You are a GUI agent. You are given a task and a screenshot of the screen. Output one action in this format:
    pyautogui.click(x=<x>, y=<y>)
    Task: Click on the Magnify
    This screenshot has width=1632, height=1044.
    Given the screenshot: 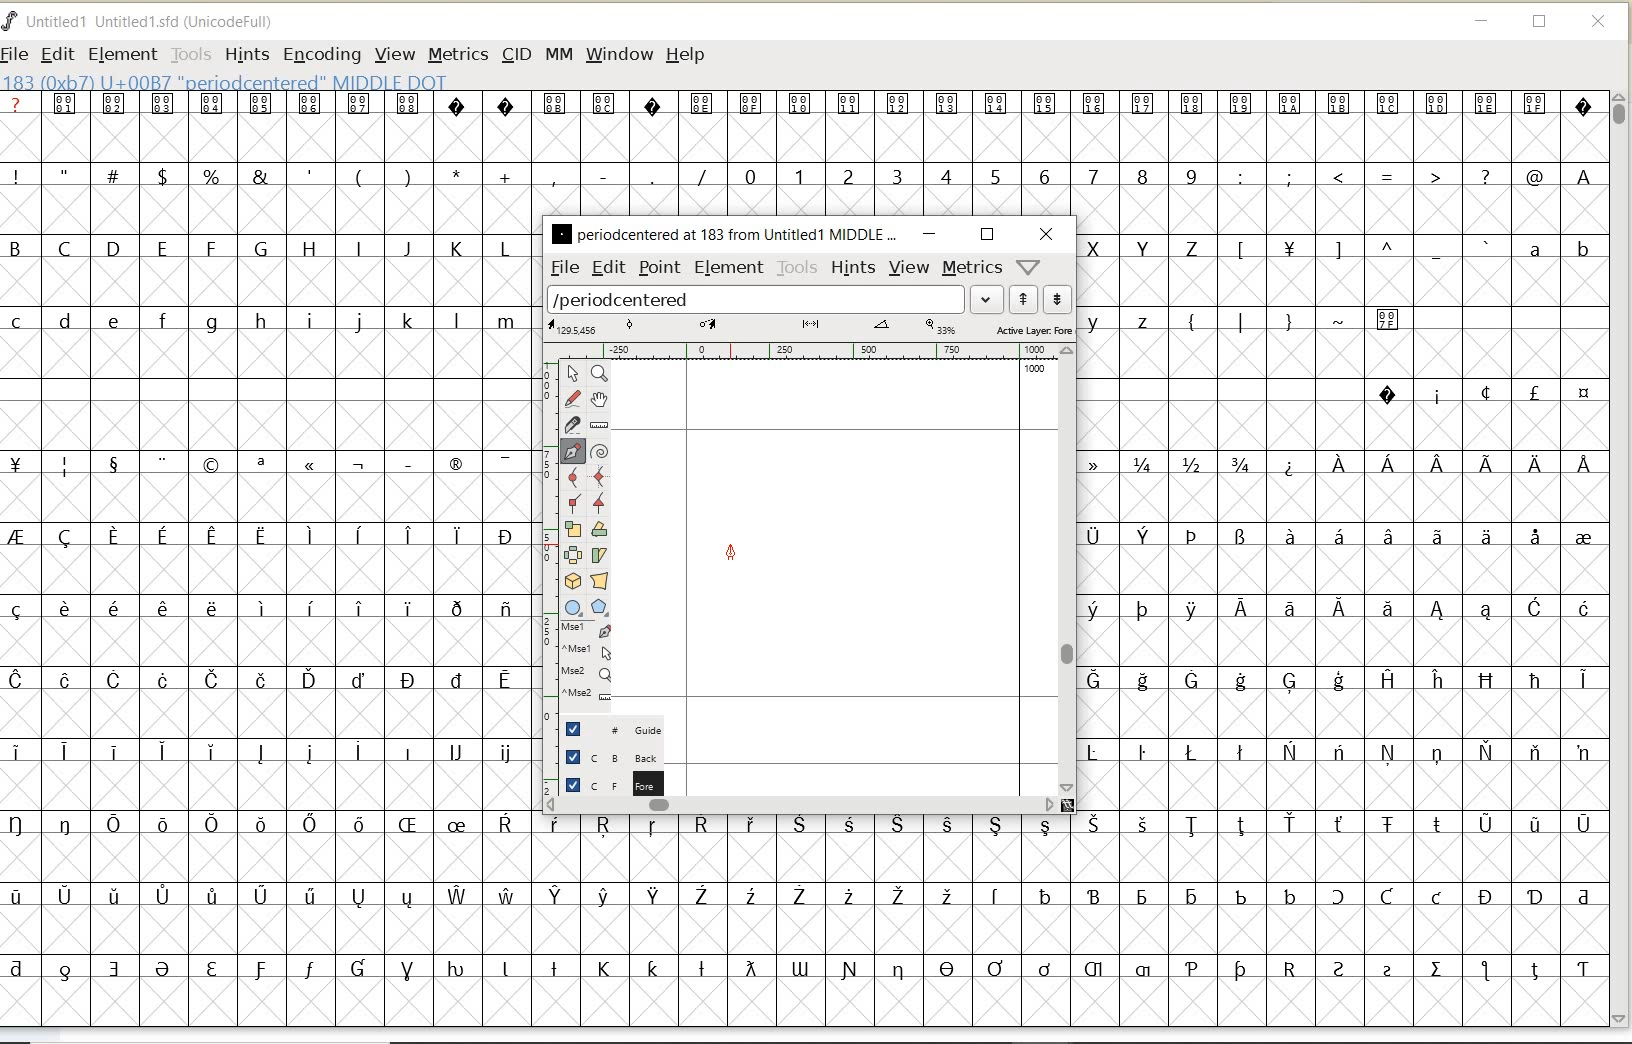 What is the action you would take?
    pyautogui.click(x=599, y=374)
    